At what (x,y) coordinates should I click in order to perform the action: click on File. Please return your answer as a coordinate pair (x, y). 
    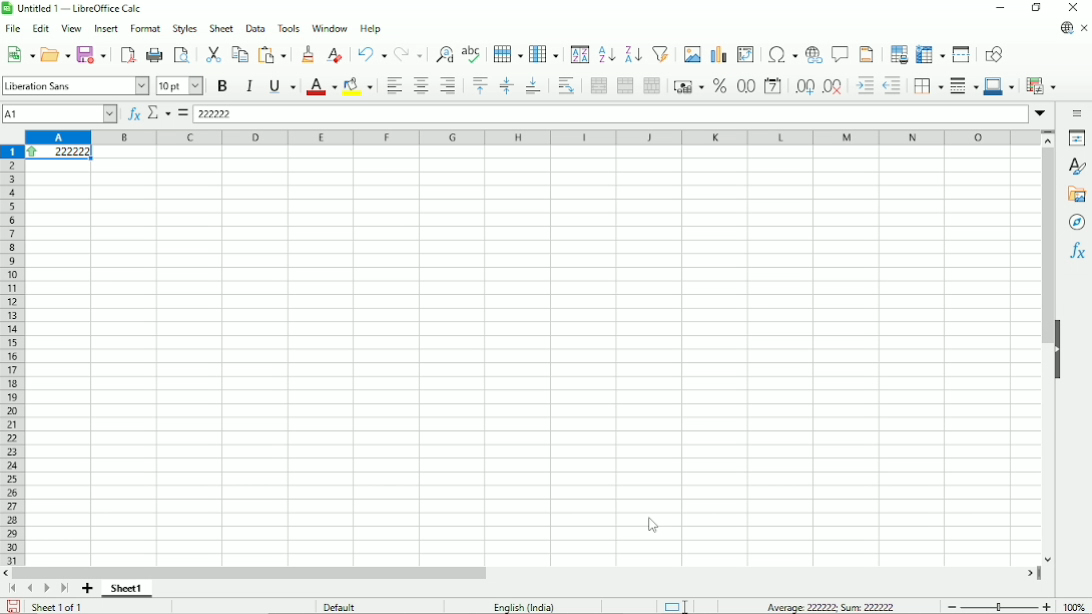
    Looking at the image, I should click on (13, 29).